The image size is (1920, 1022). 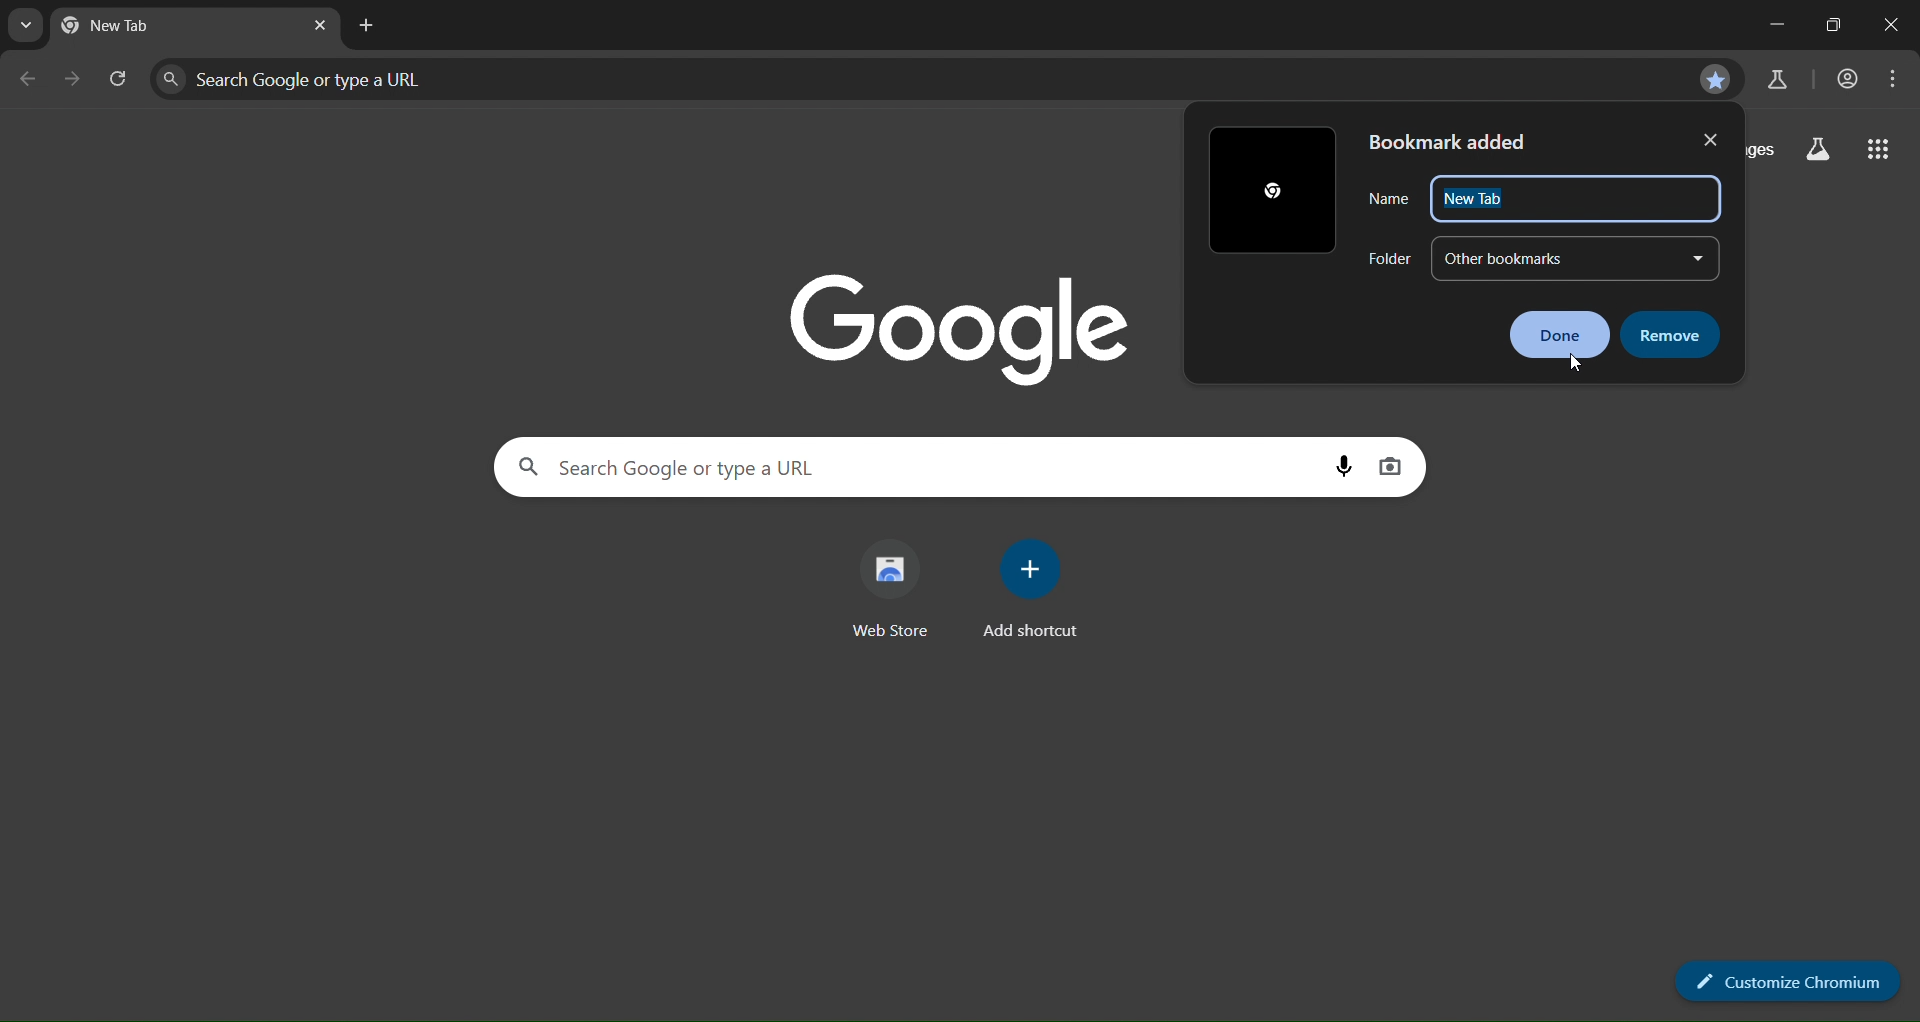 What do you see at coordinates (1389, 463) in the screenshot?
I see `image search ` at bounding box center [1389, 463].